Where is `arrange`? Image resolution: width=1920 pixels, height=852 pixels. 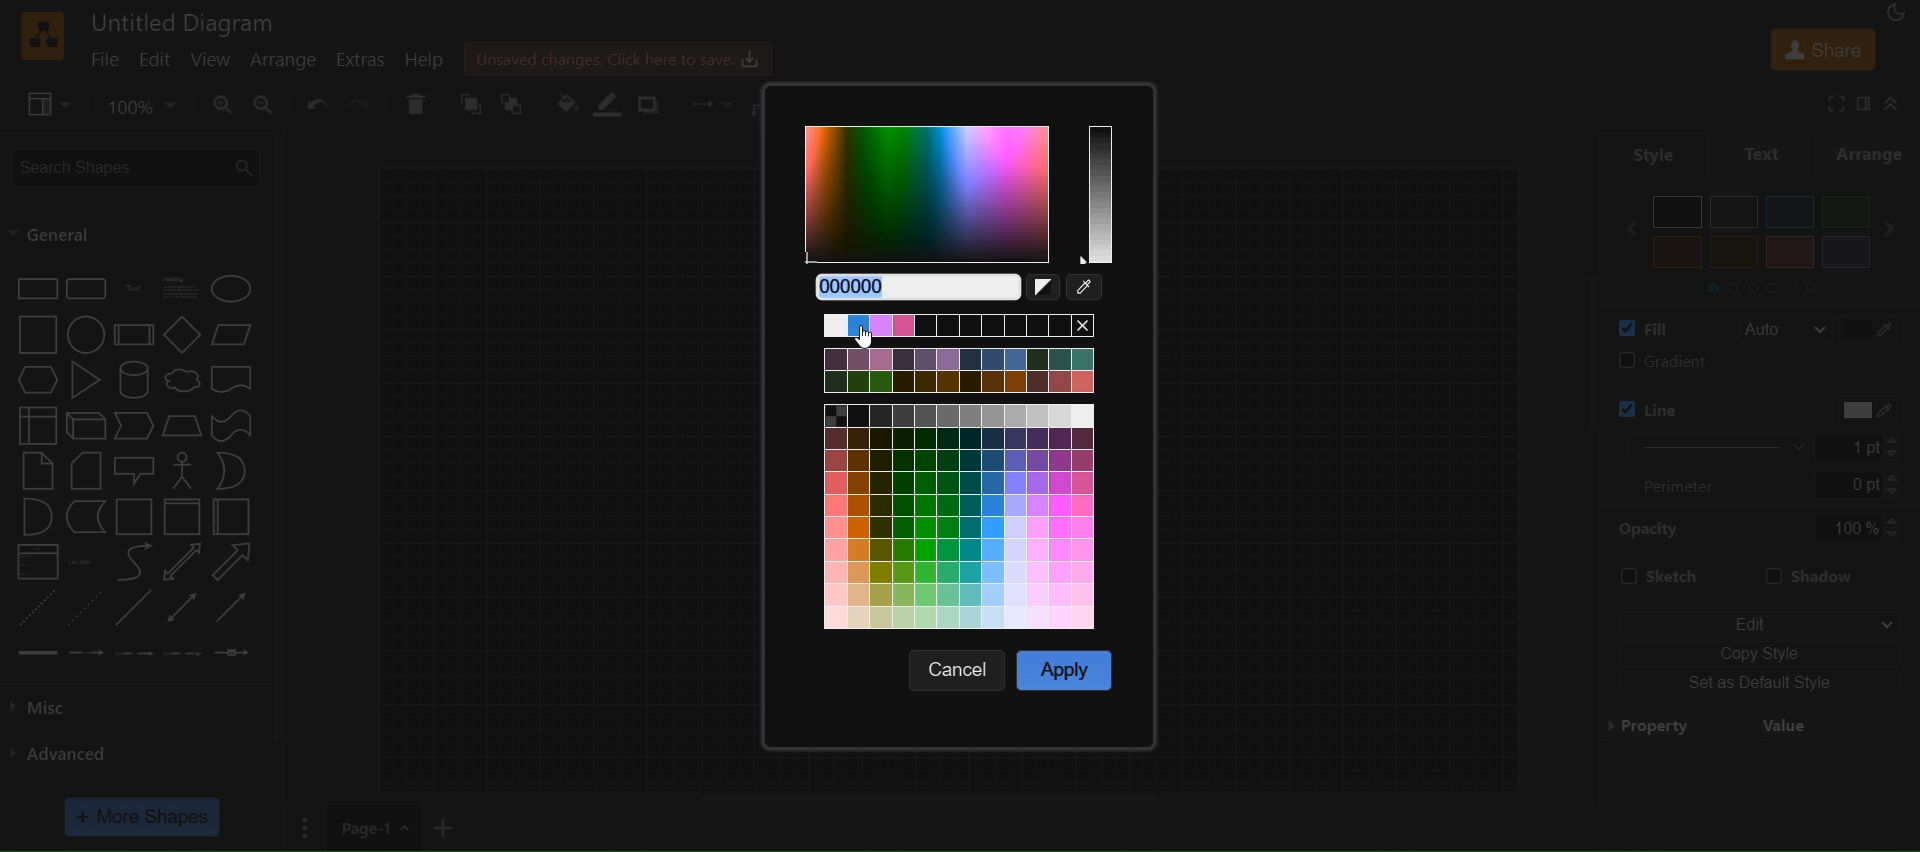 arrange is located at coordinates (1873, 153).